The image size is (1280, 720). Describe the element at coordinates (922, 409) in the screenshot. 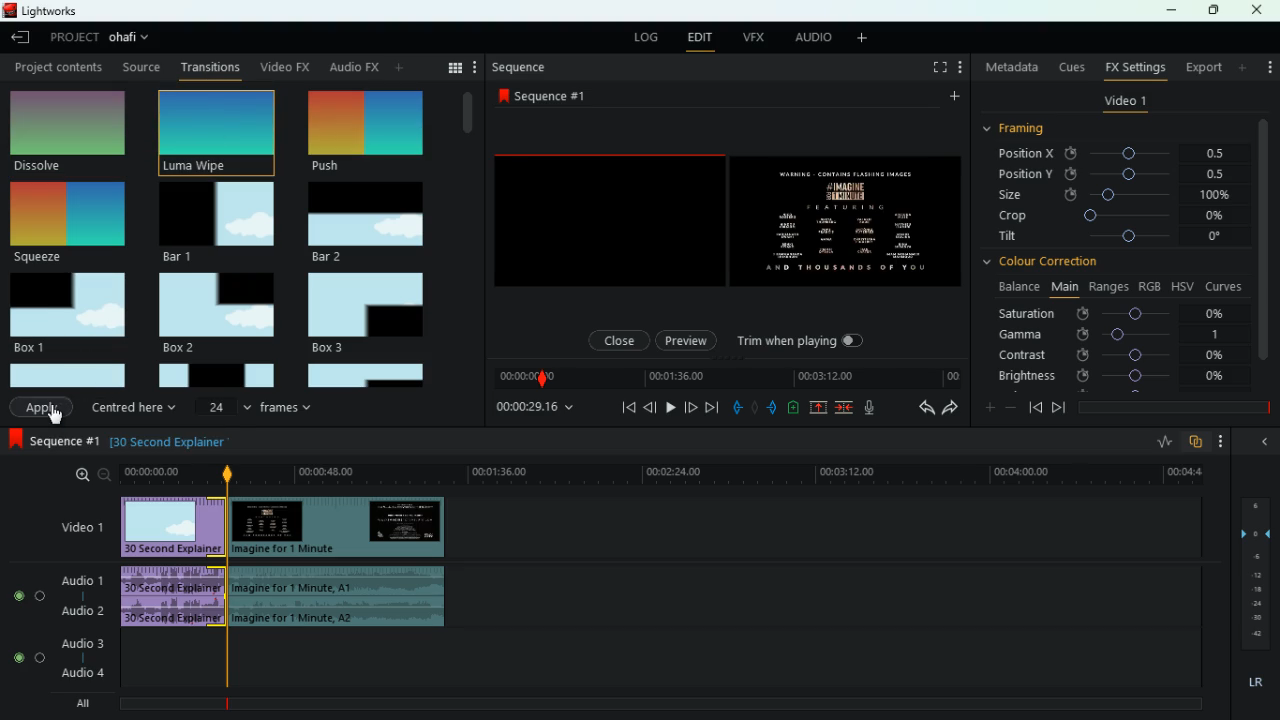

I see `back` at that location.